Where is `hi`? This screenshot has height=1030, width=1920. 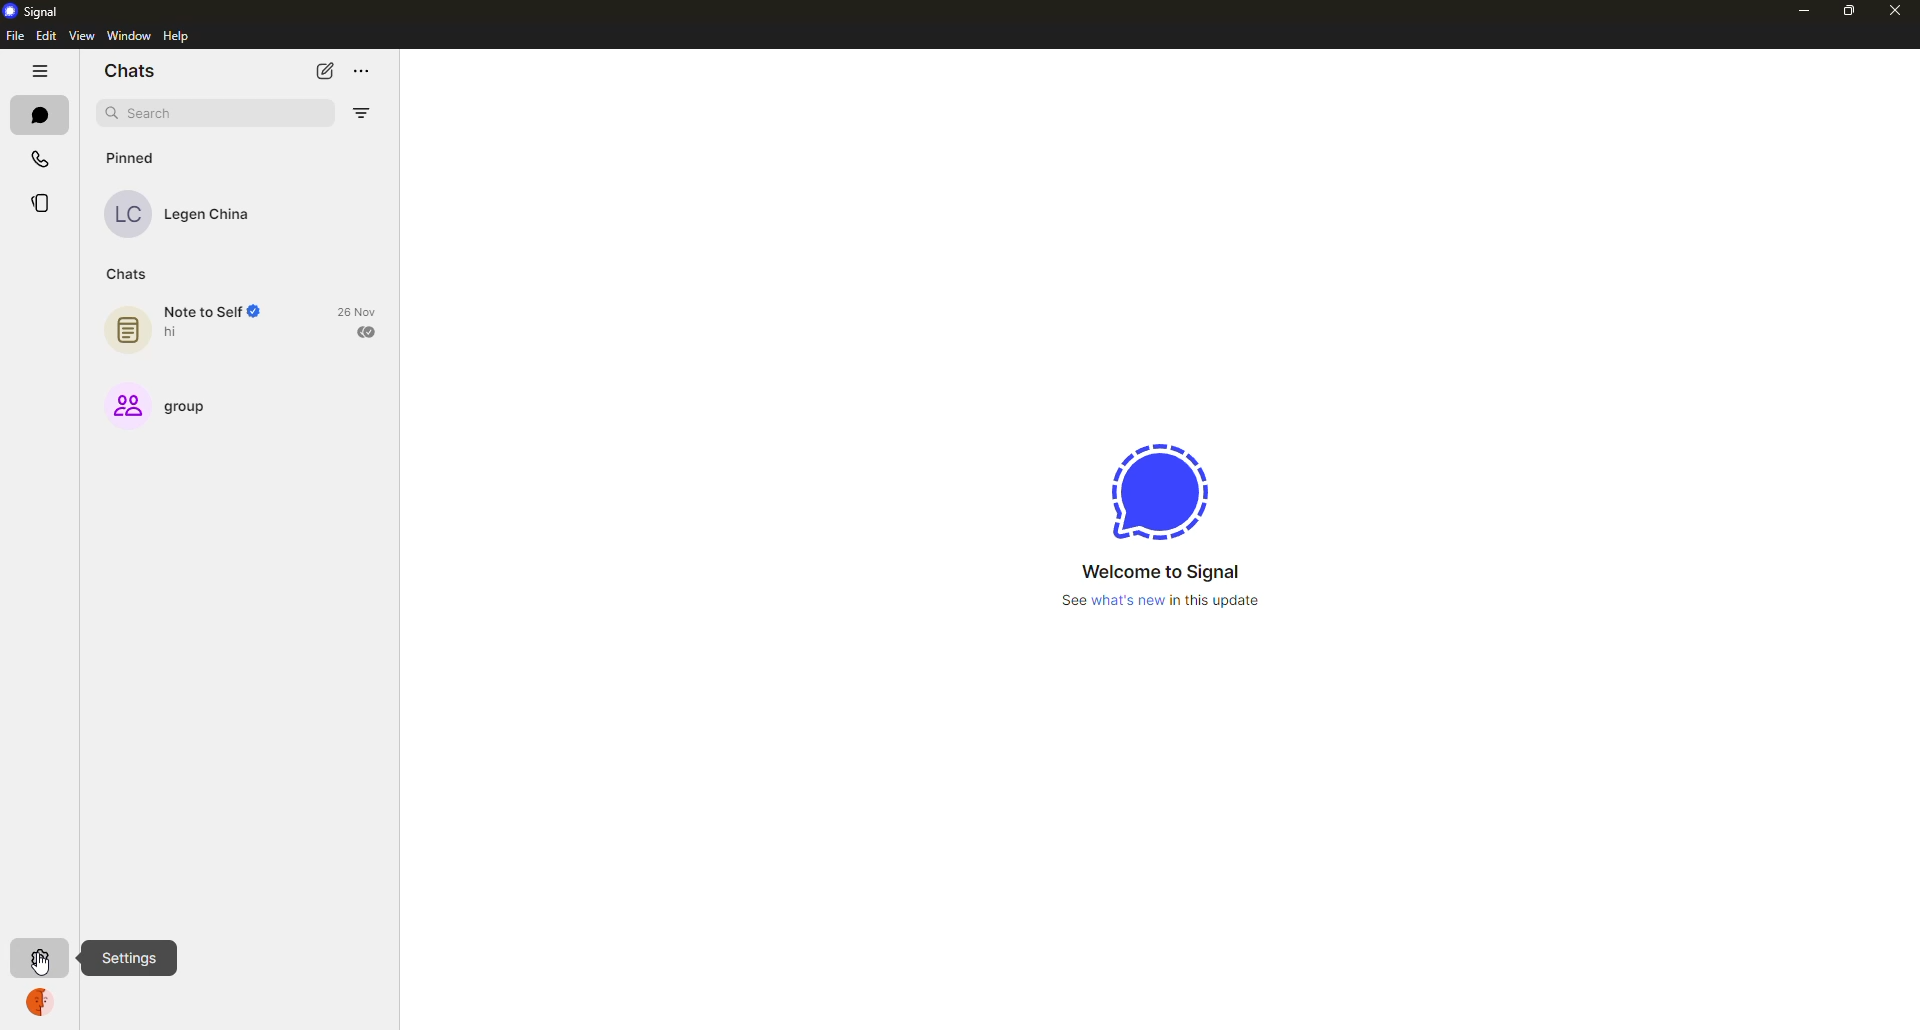
hi is located at coordinates (176, 333).